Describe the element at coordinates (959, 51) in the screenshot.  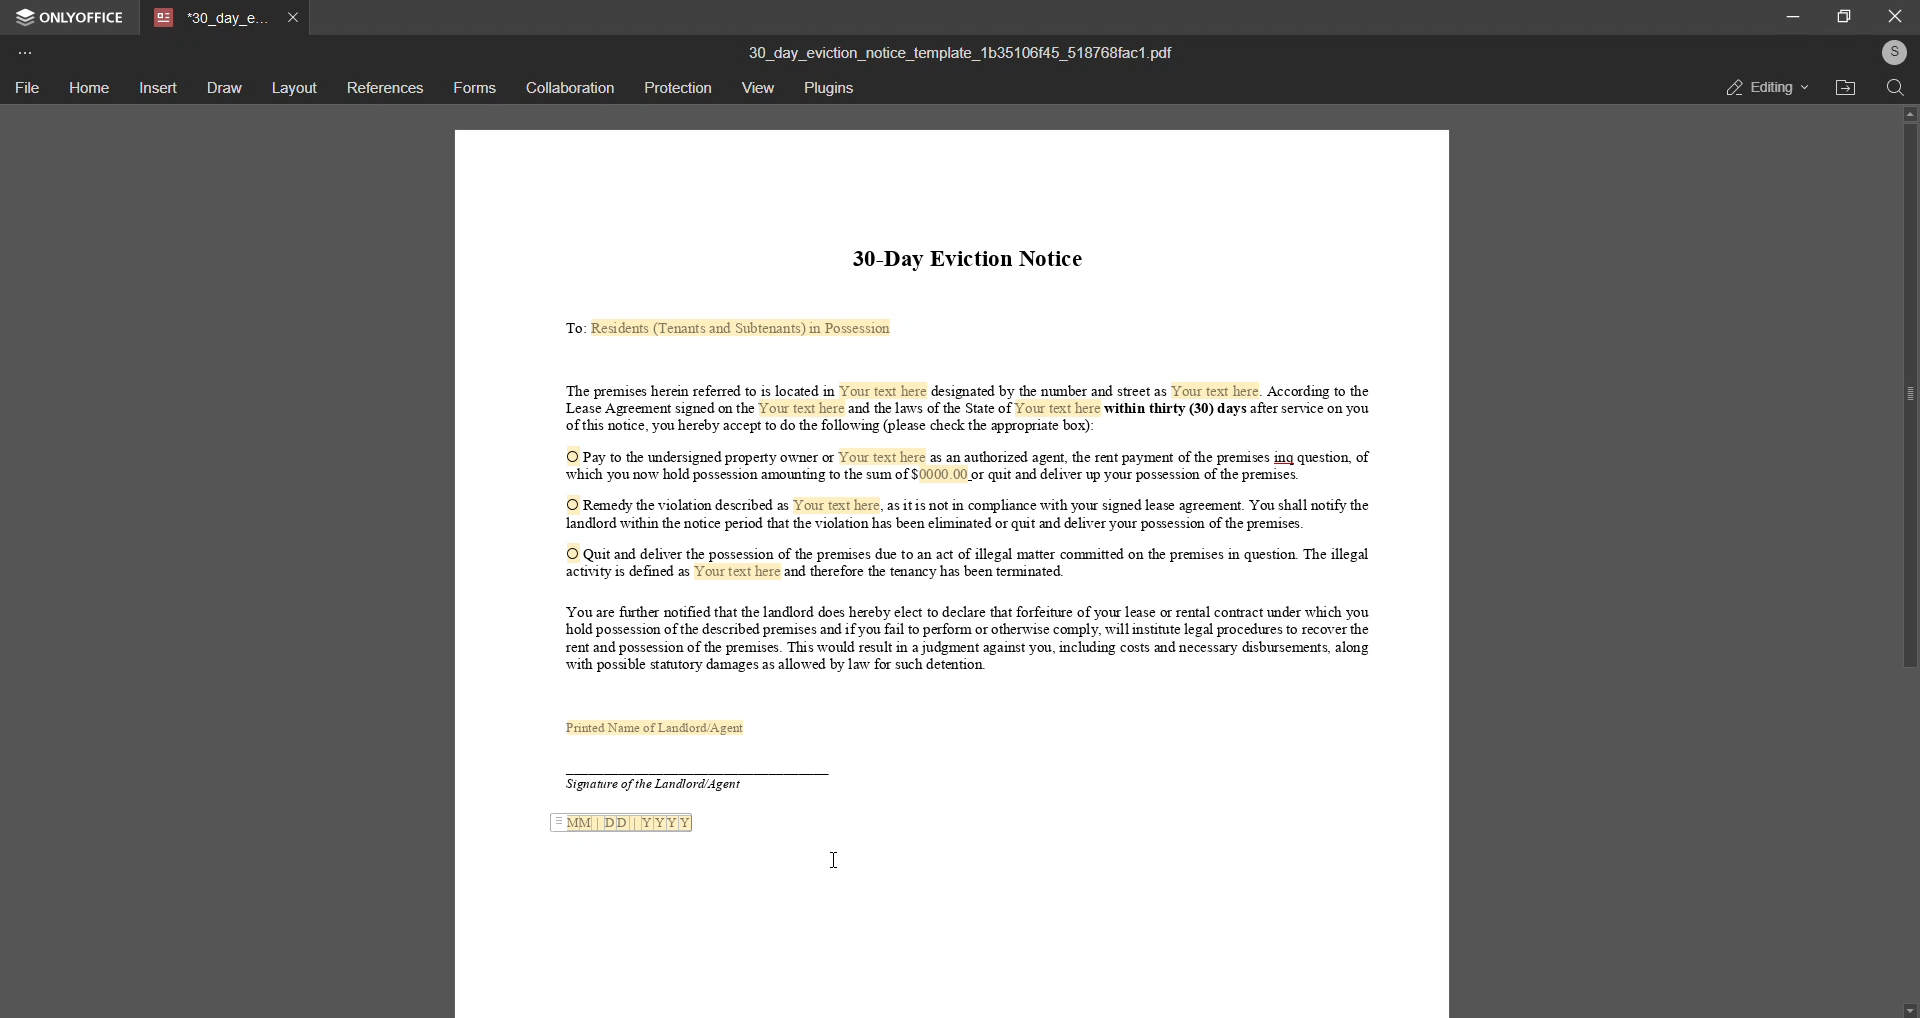
I see `(title)30_day_eviction_notice_template_1b35106f45_518768fac1.pdf` at that location.